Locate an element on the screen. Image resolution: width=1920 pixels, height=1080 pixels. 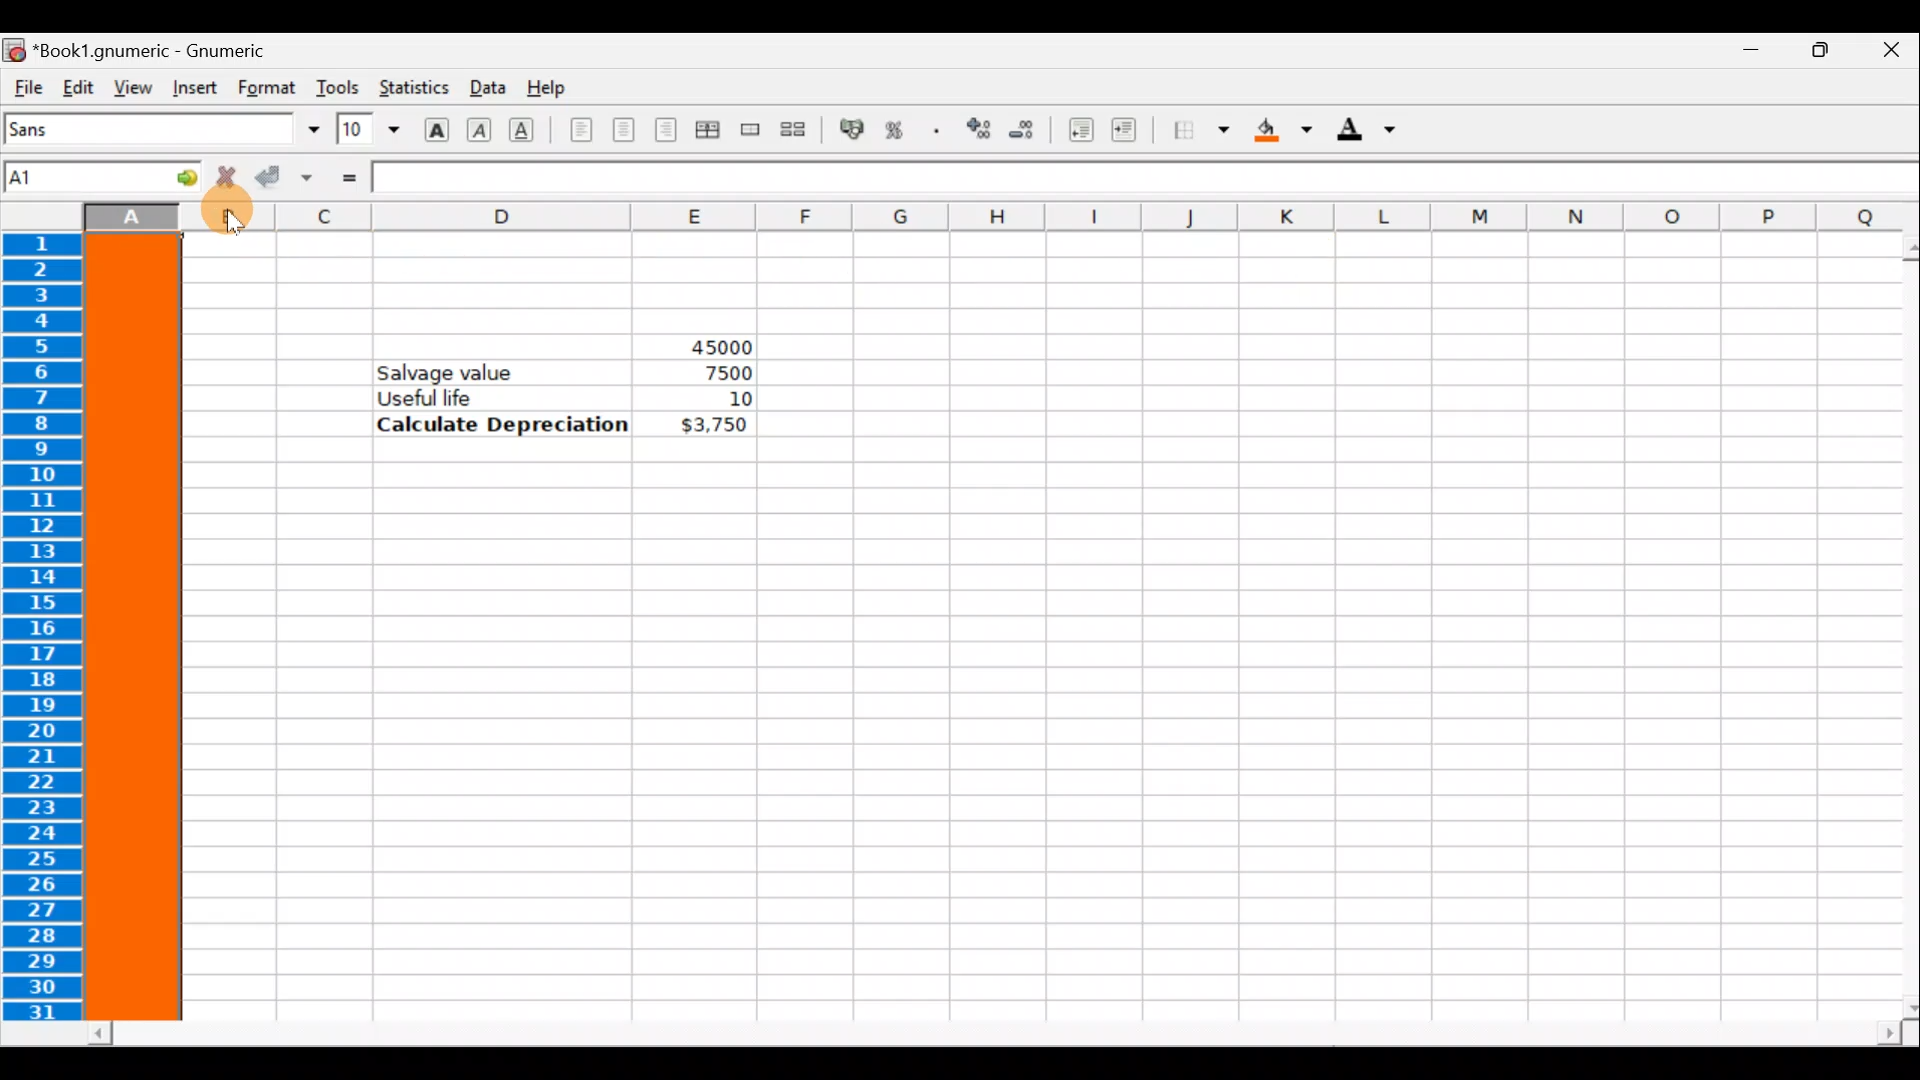
Selected Column A highlighted with color is located at coordinates (132, 627).